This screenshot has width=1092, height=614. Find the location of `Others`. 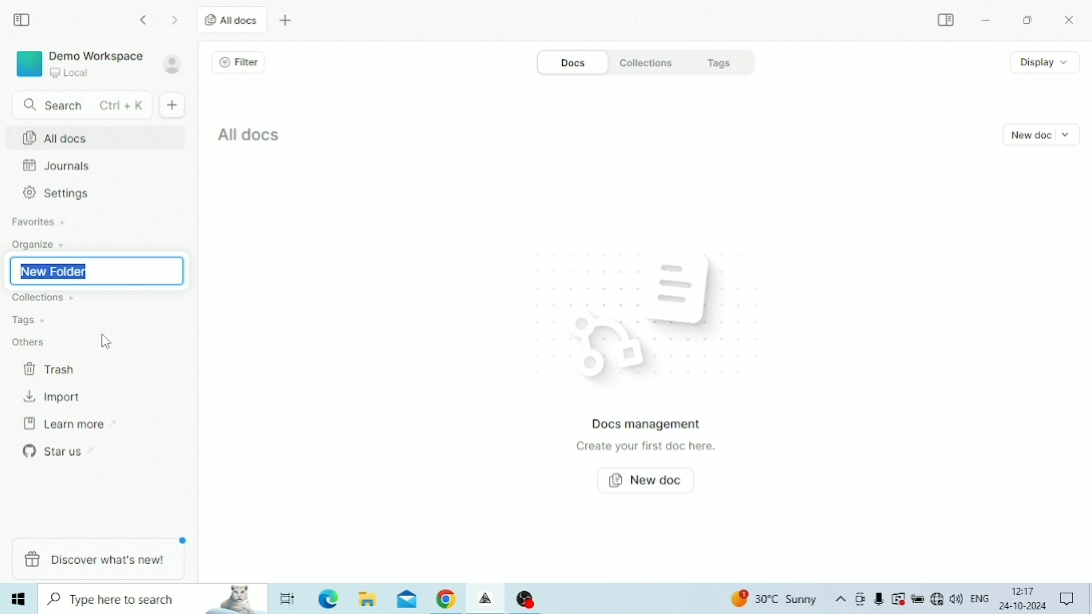

Others is located at coordinates (27, 343).